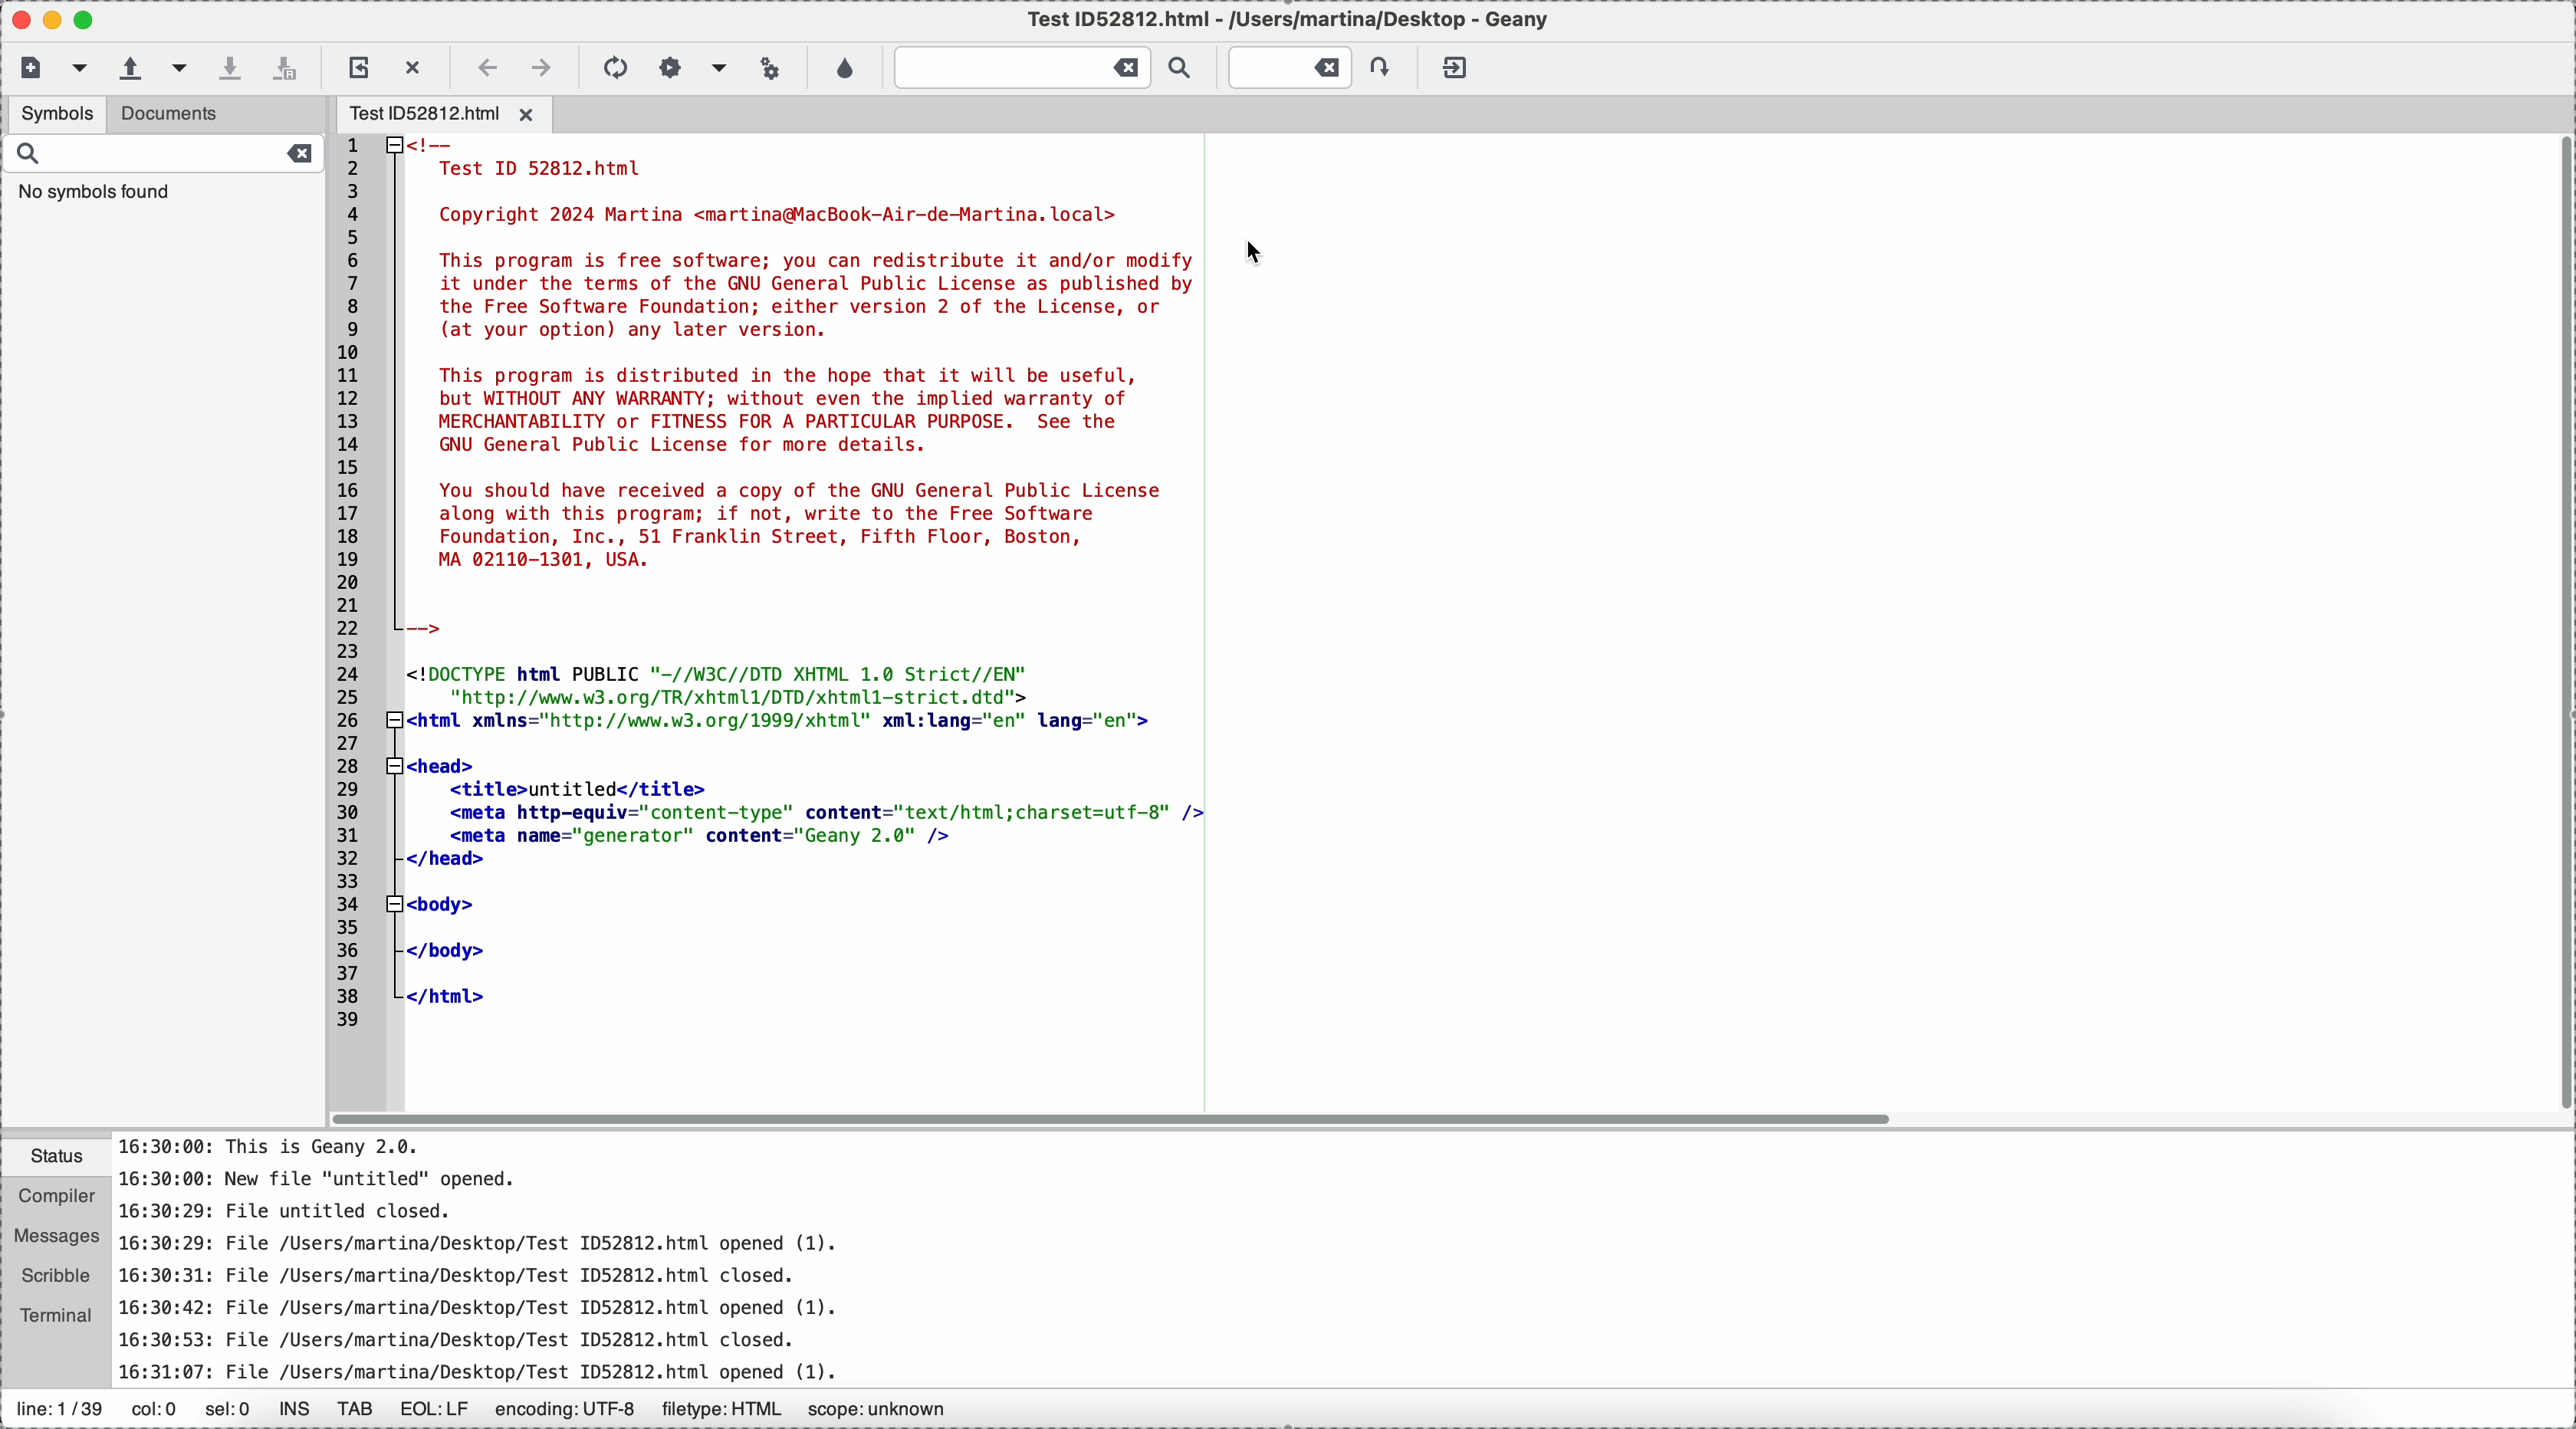 Image resolution: width=2576 pixels, height=1429 pixels. Describe the element at coordinates (1454, 65) in the screenshot. I see `quit Geany` at that location.